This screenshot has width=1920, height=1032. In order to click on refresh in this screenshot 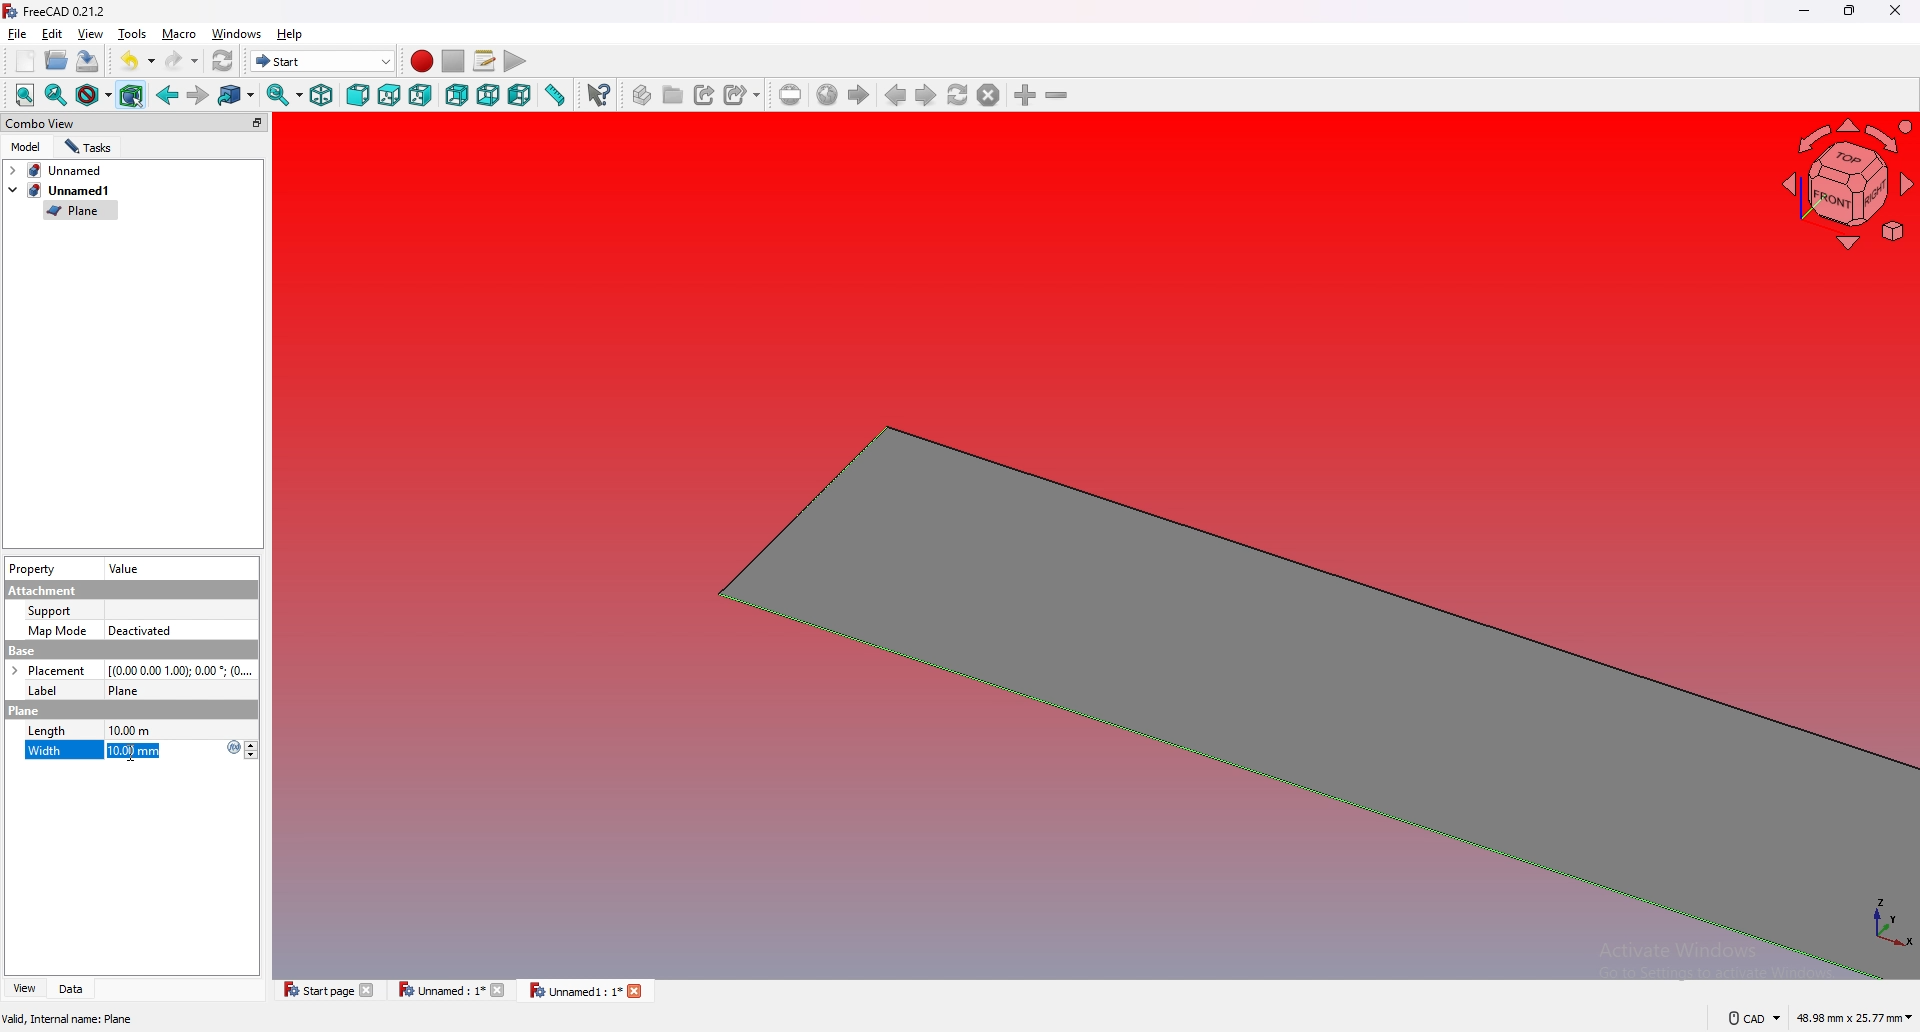, I will do `click(224, 62)`.